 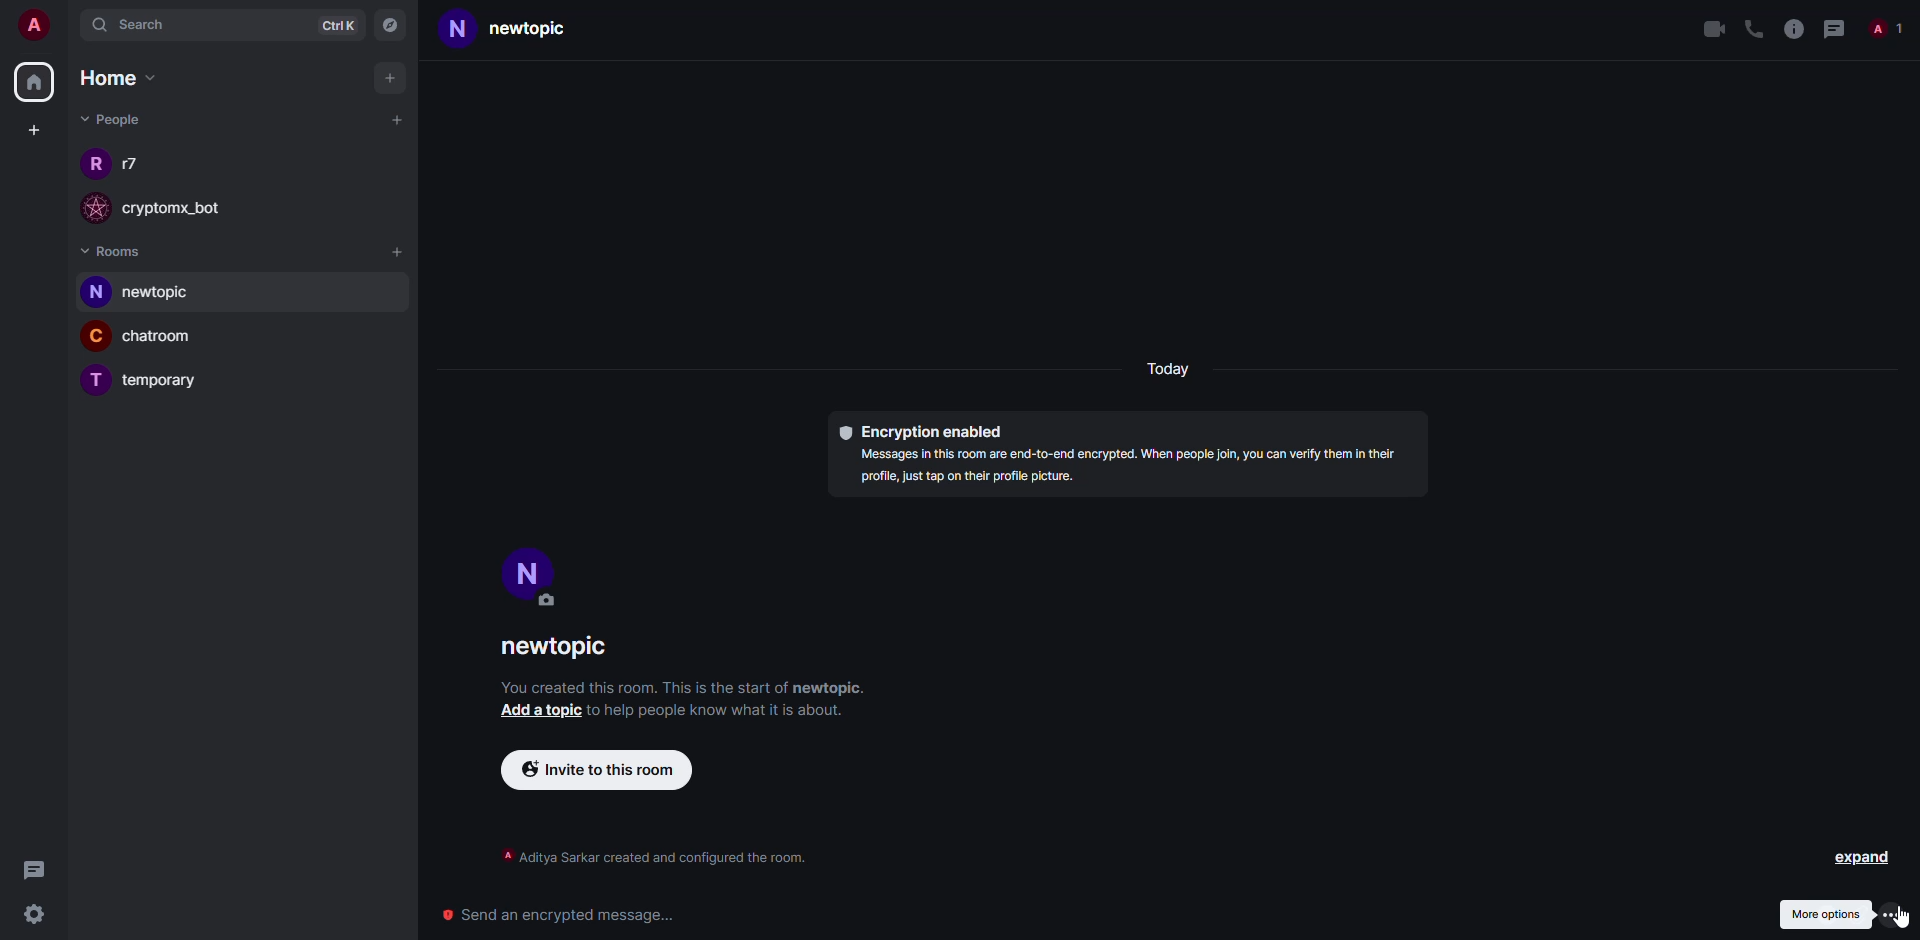 I want to click on people, so click(x=1886, y=28).